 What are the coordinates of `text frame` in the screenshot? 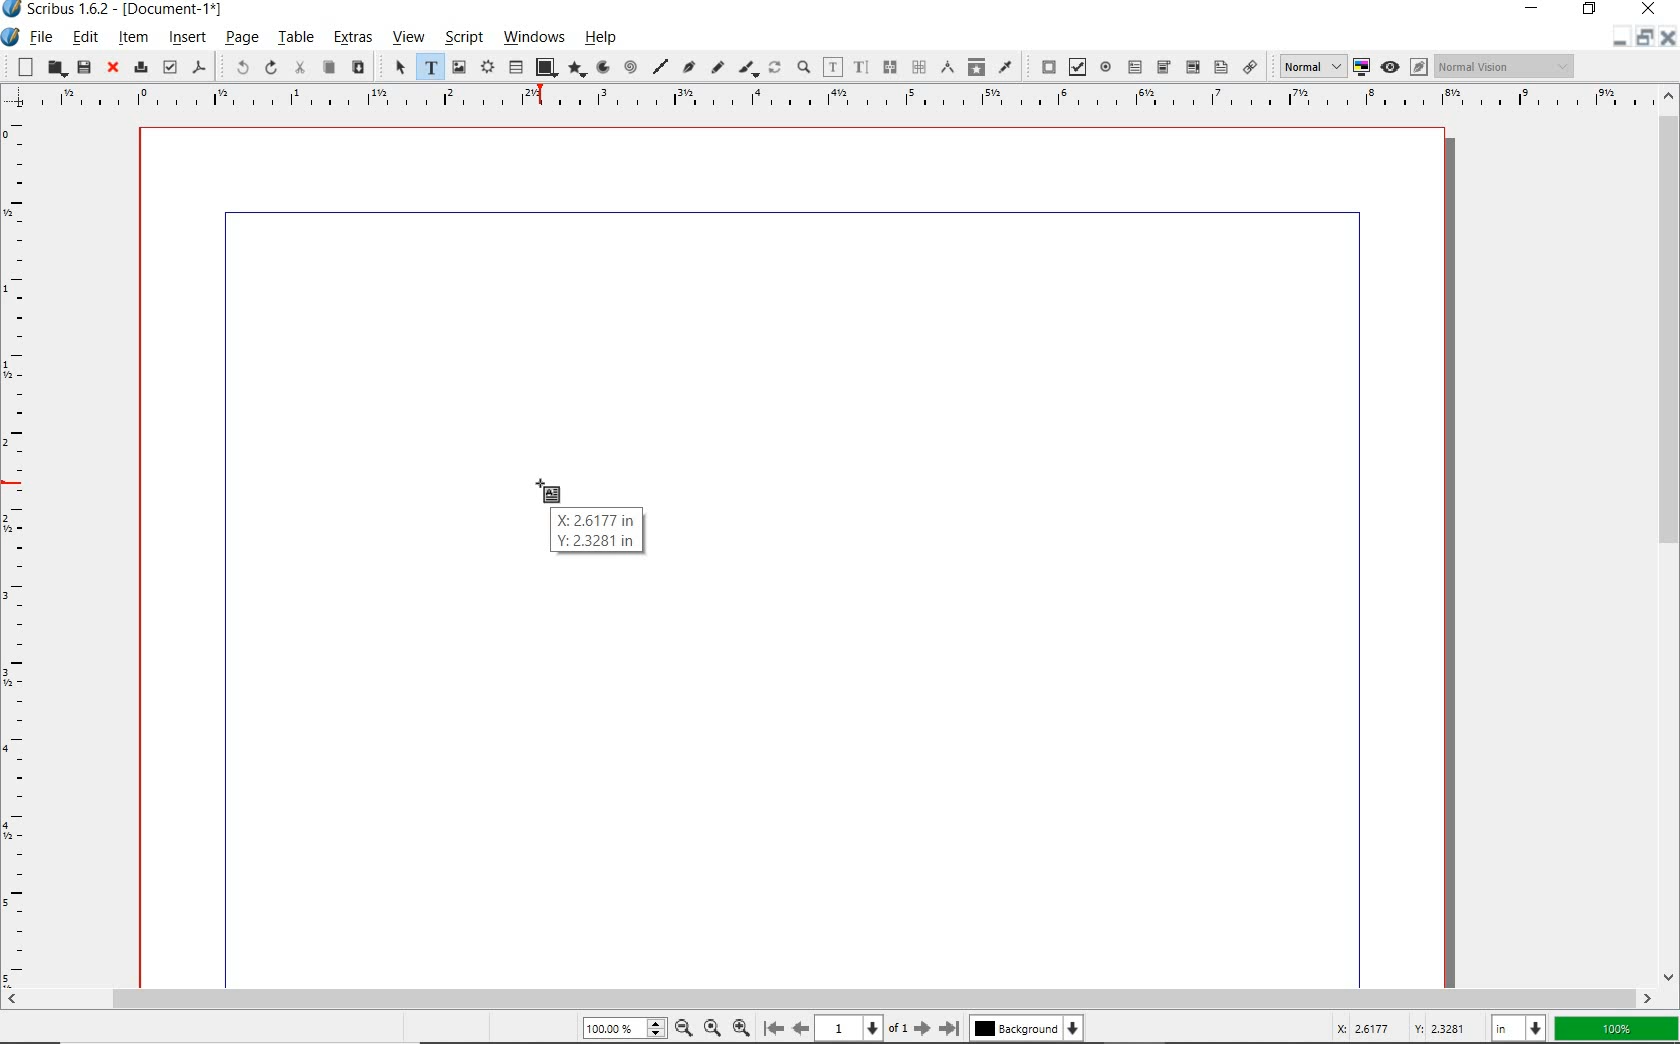 It's located at (427, 67).